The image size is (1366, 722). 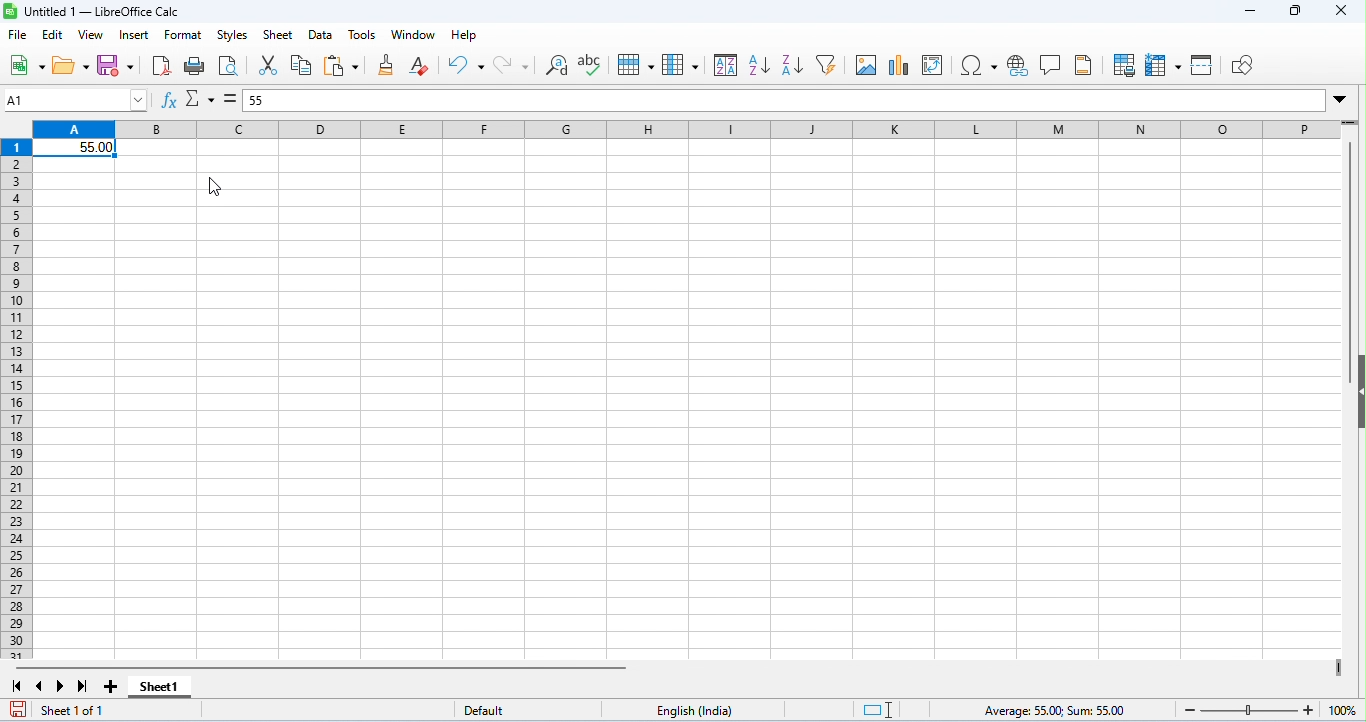 I want to click on insert, so click(x=132, y=36).